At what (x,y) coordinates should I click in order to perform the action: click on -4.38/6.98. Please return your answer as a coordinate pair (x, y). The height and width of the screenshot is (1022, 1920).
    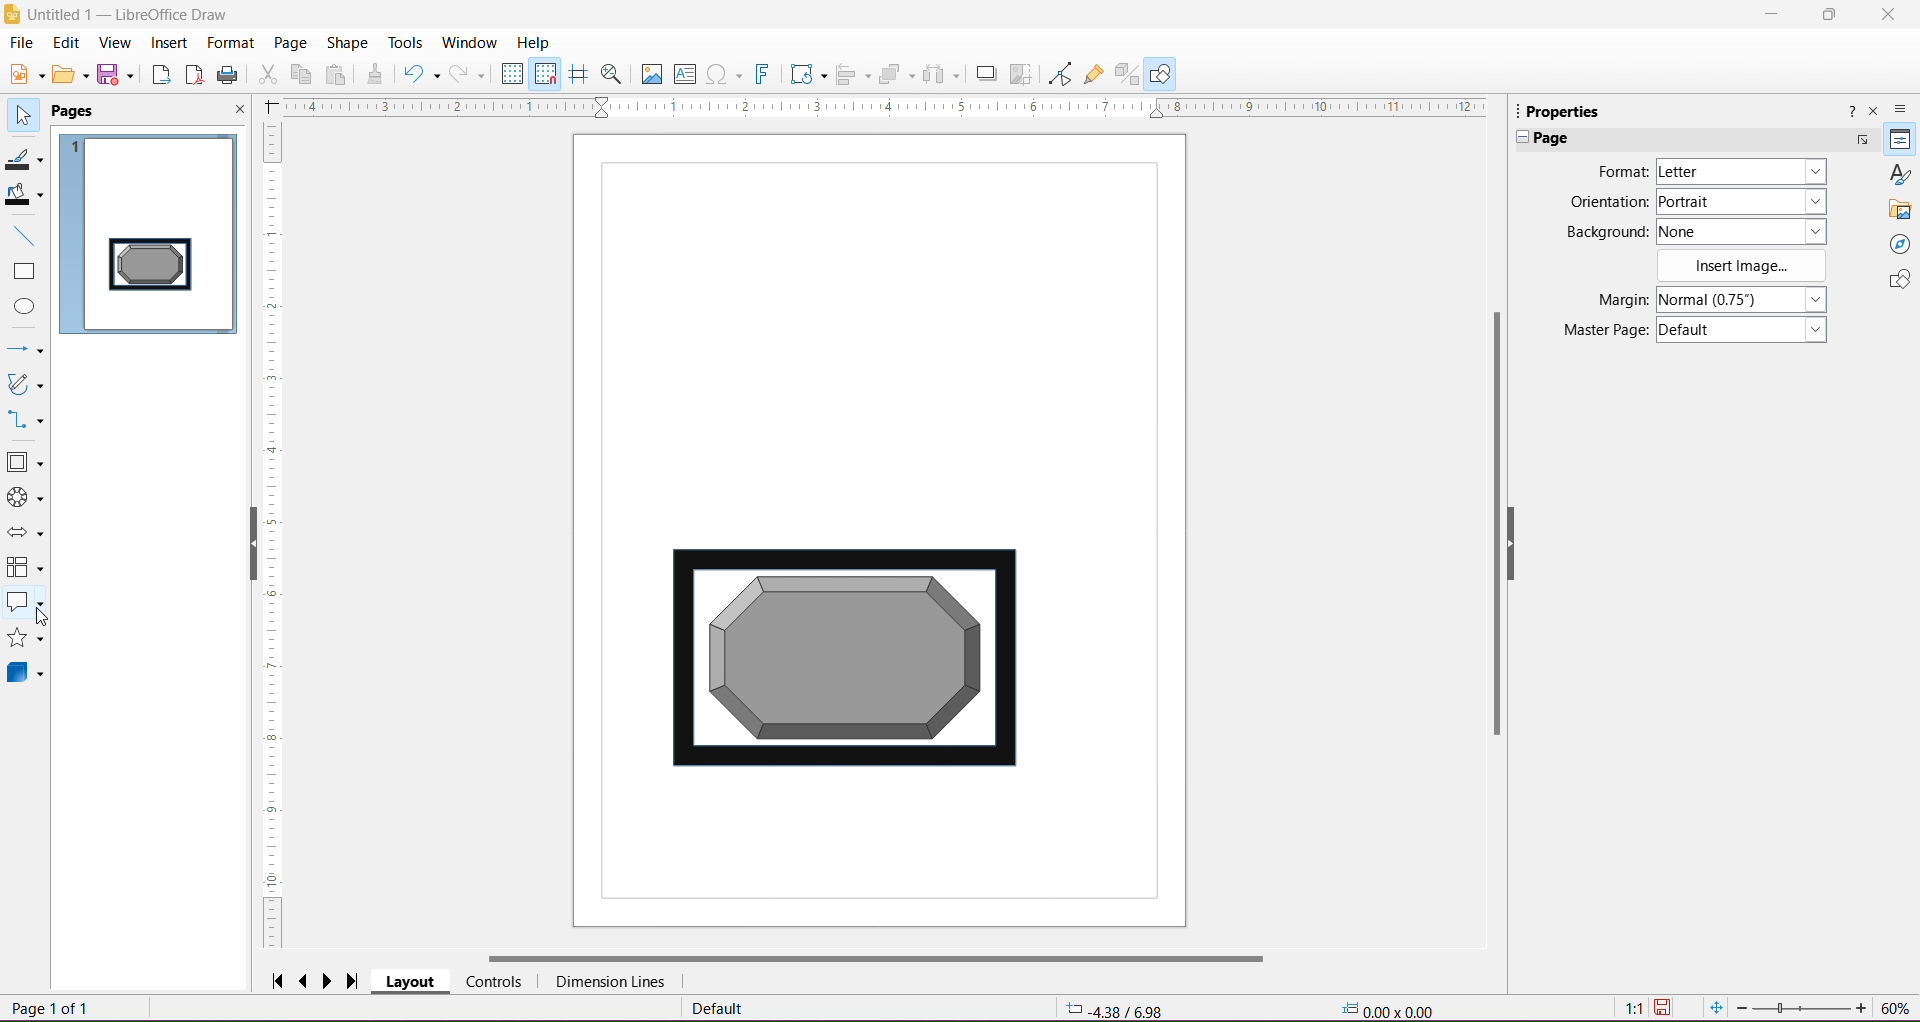
    Looking at the image, I should click on (1112, 1008).